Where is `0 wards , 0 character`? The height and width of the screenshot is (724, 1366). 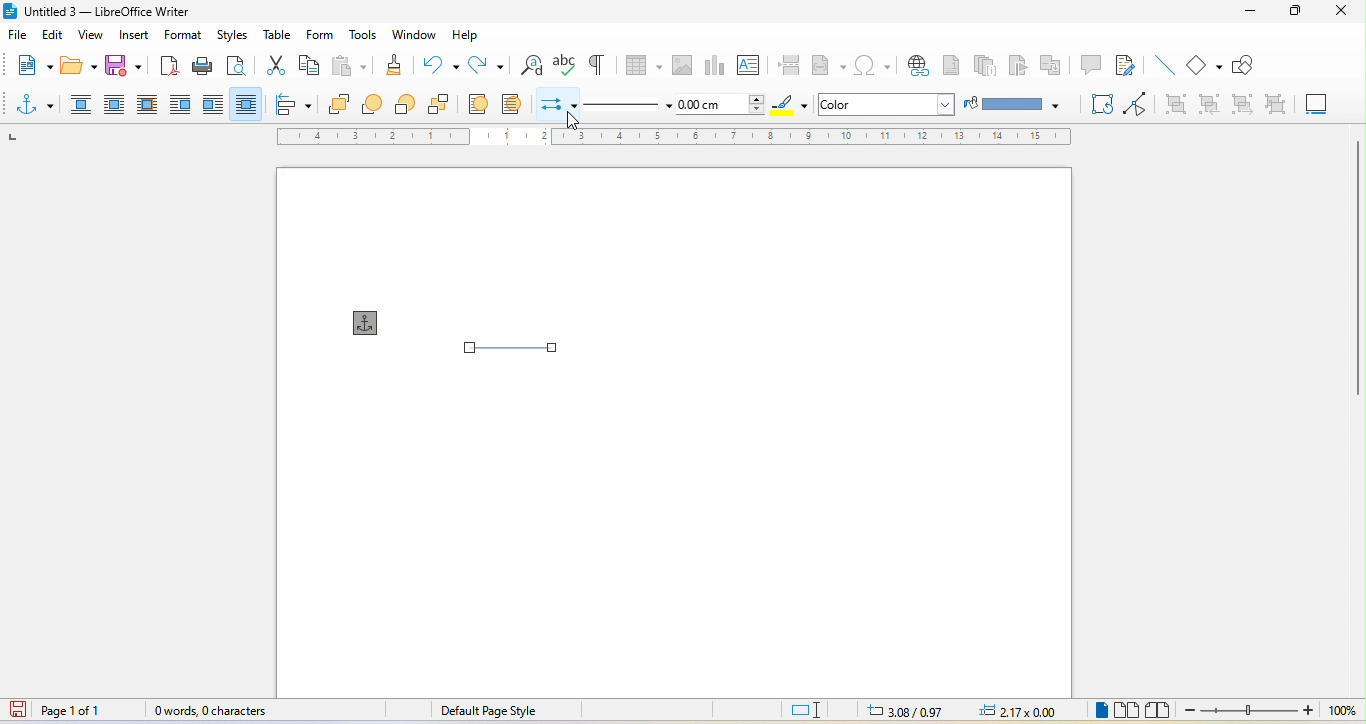 0 wards , 0 character is located at coordinates (212, 711).